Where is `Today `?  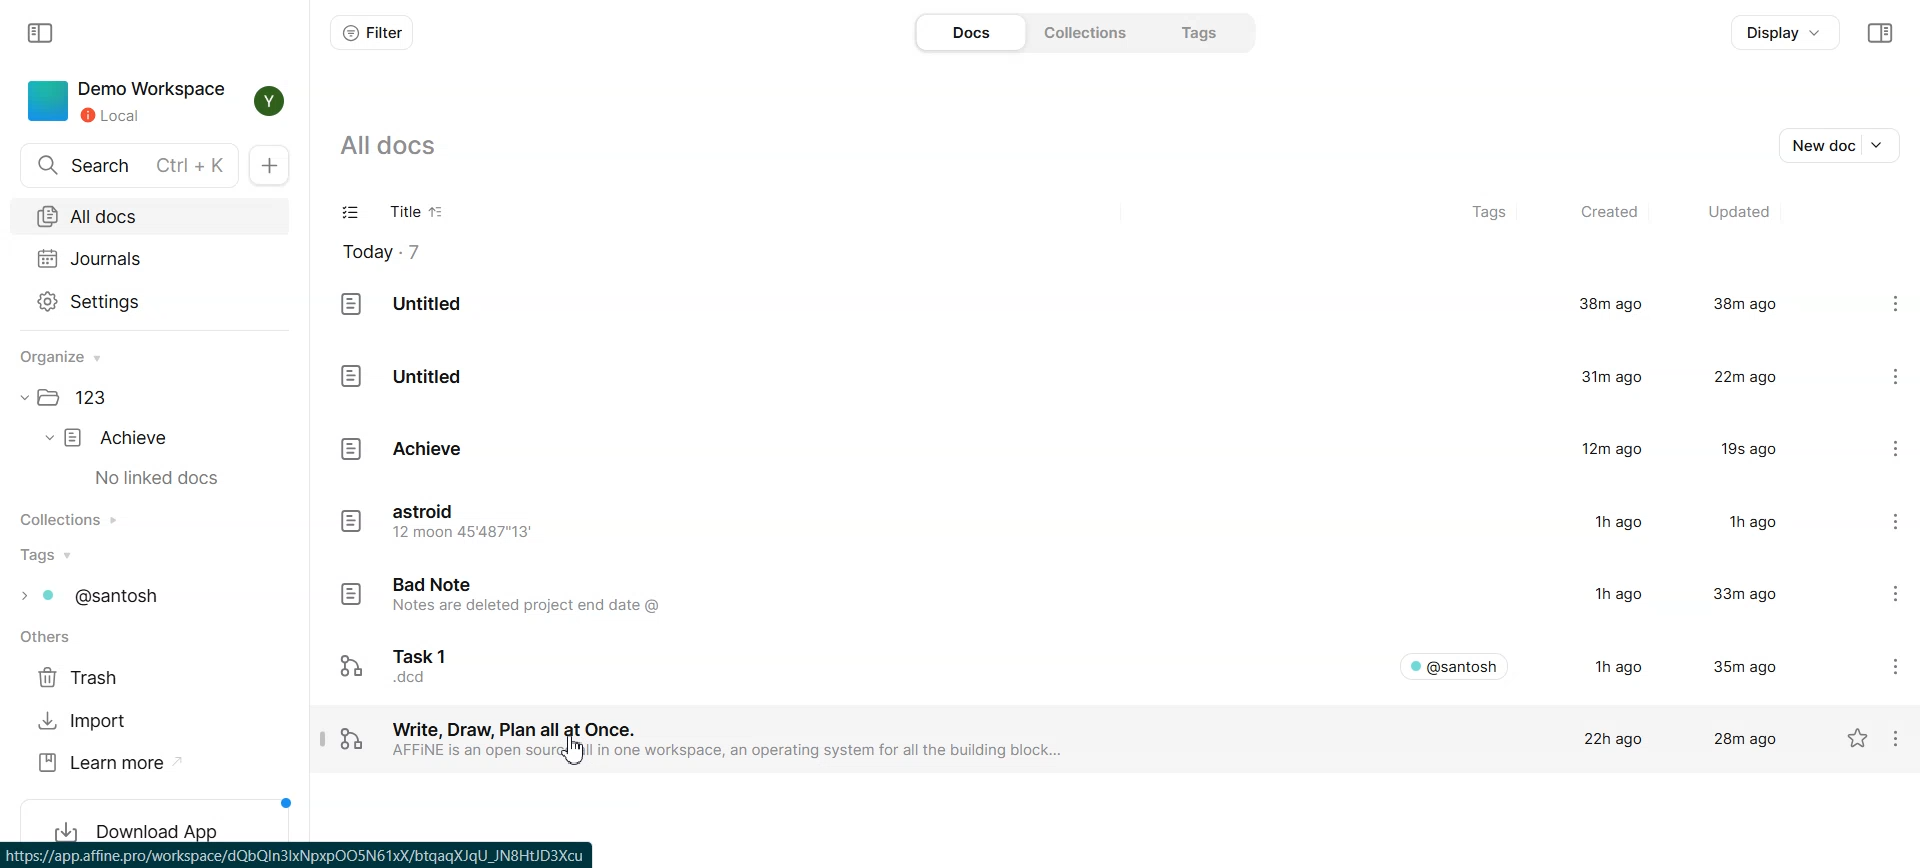 Today  is located at coordinates (393, 252).